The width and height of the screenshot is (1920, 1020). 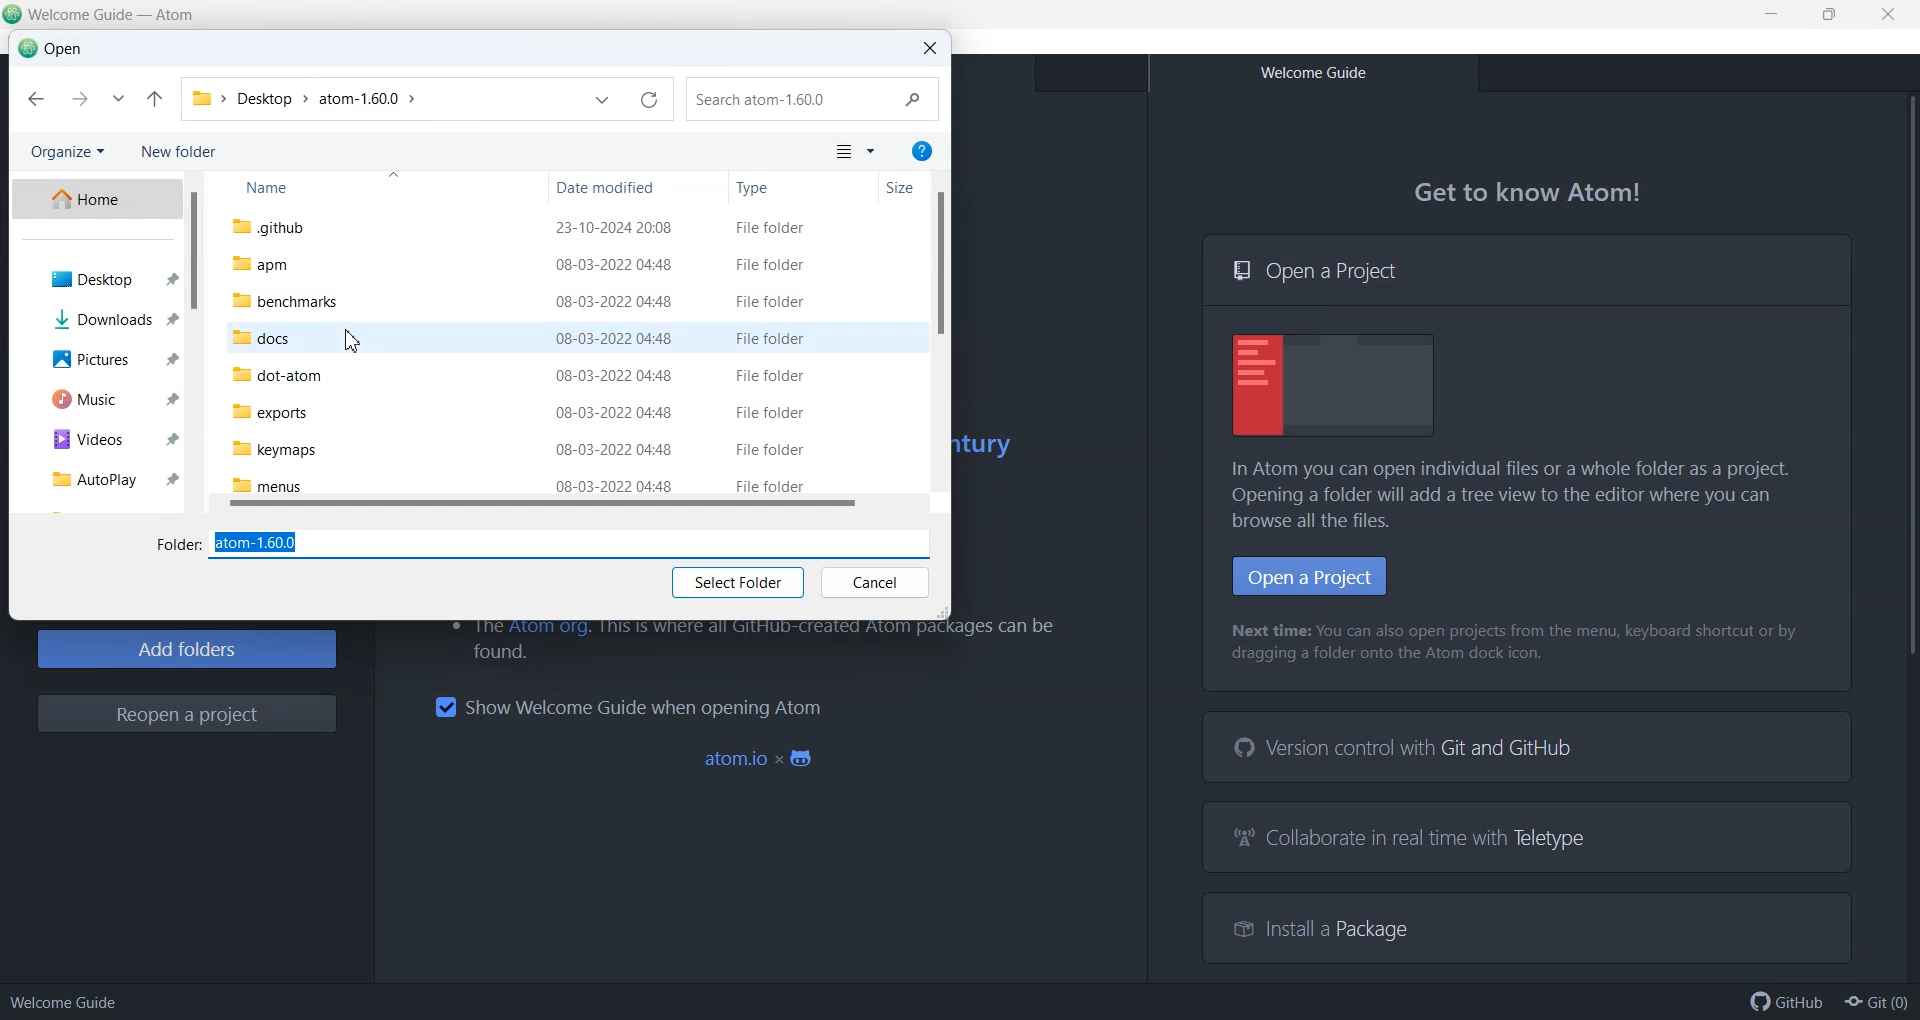 I want to click on Open Project, so click(x=1310, y=576).